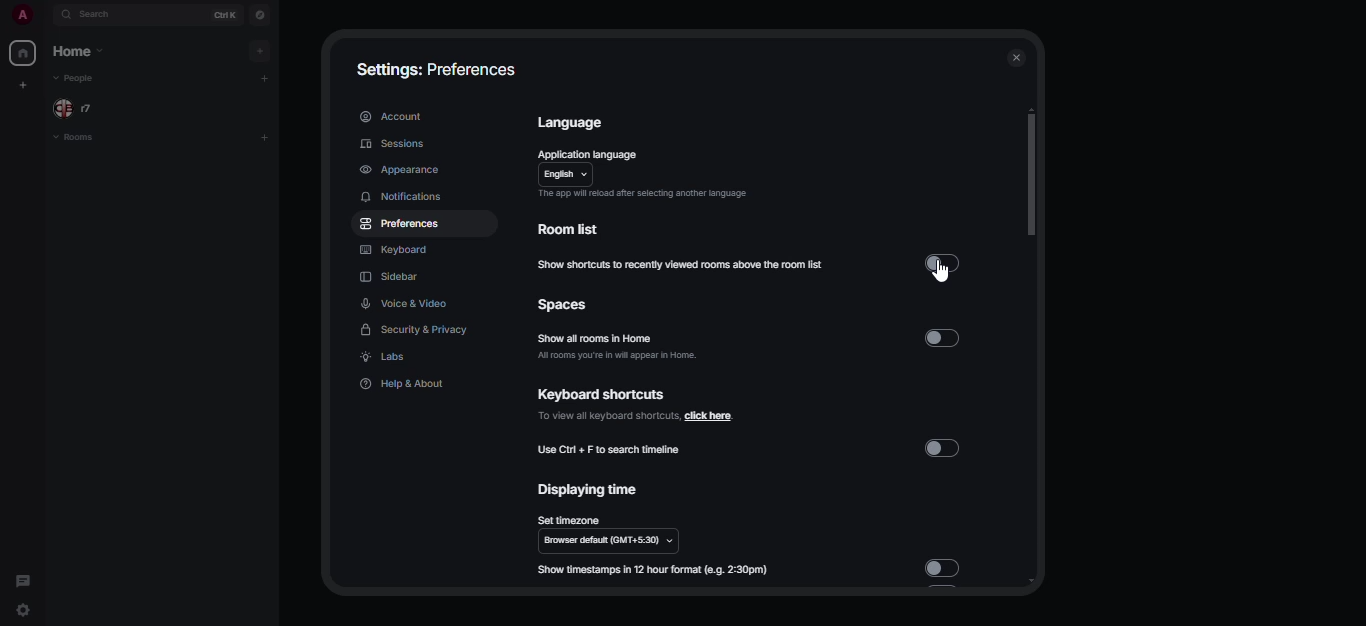  Describe the element at coordinates (391, 278) in the screenshot. I see `sidebar` at that location.